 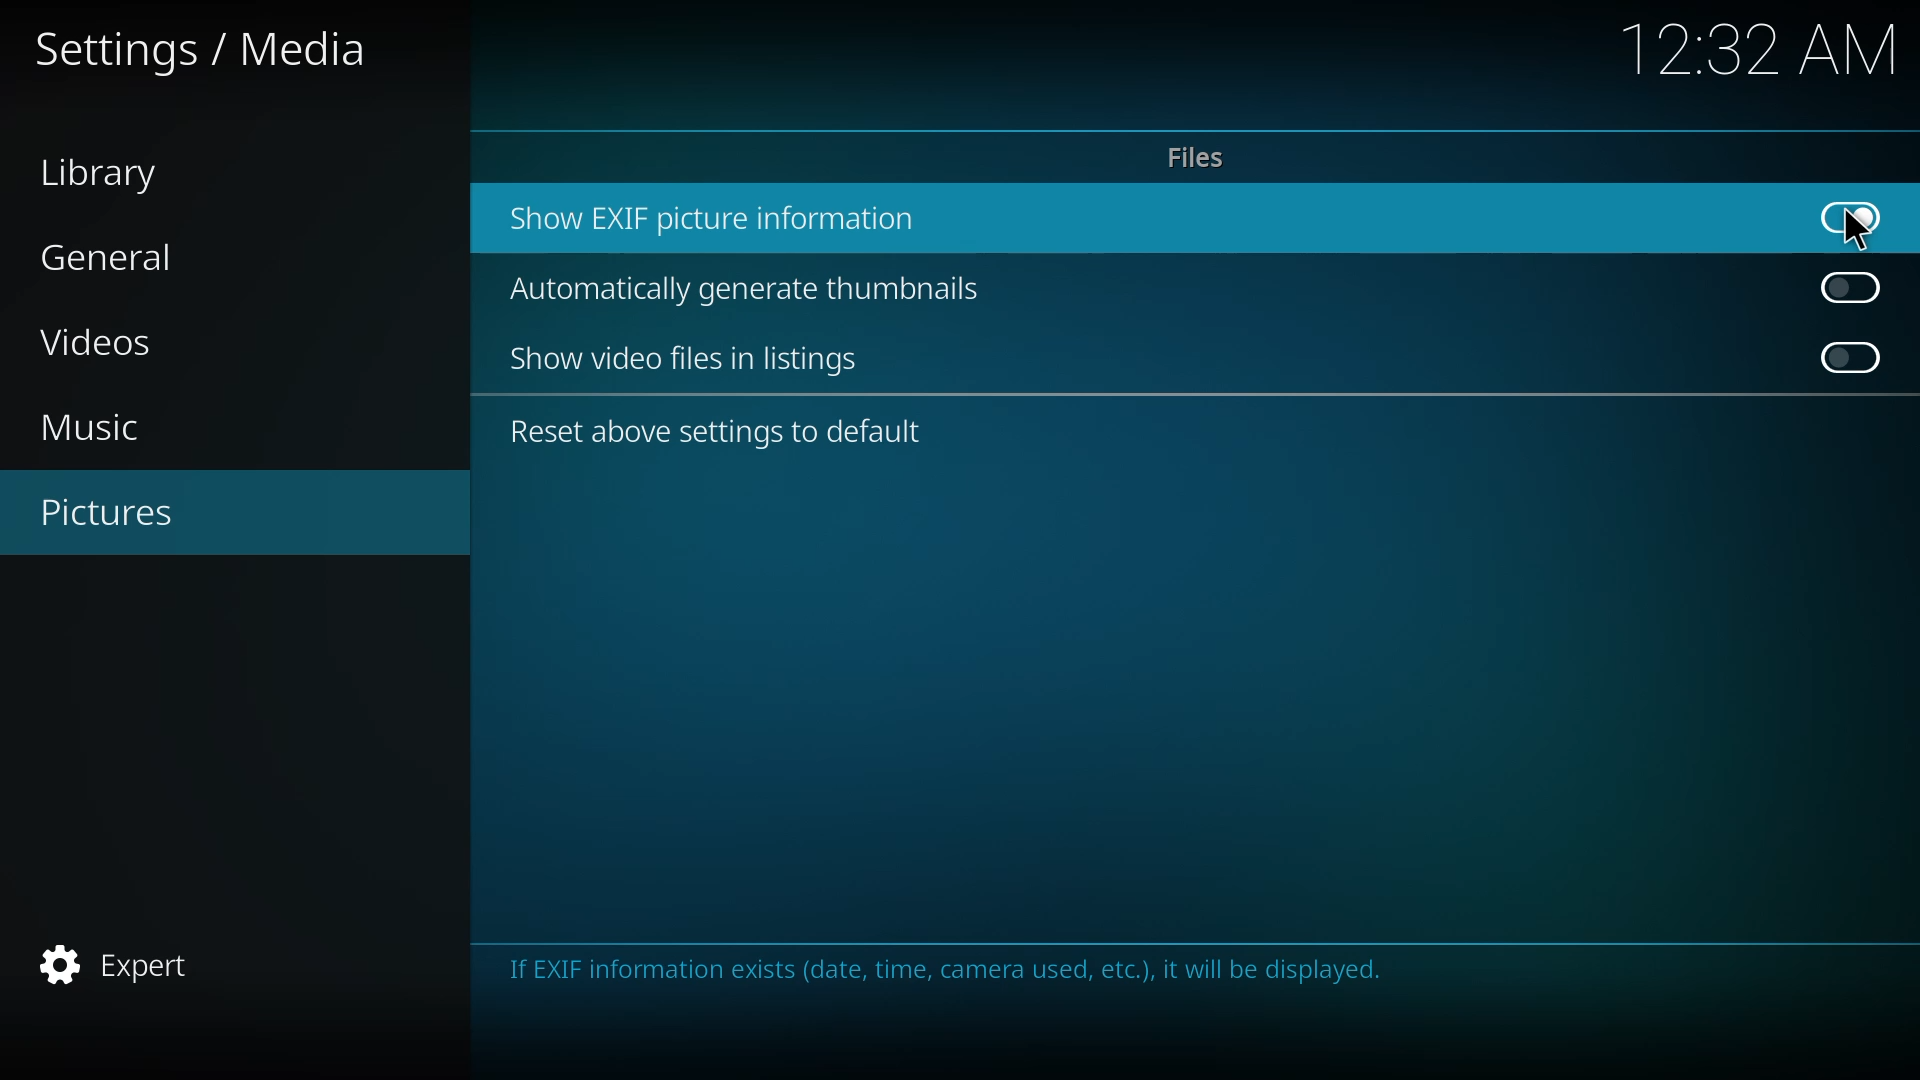 What do you see at coordinates (206, 49) in the screenshot?
I see `settings media` at bounding box center [206, 49].